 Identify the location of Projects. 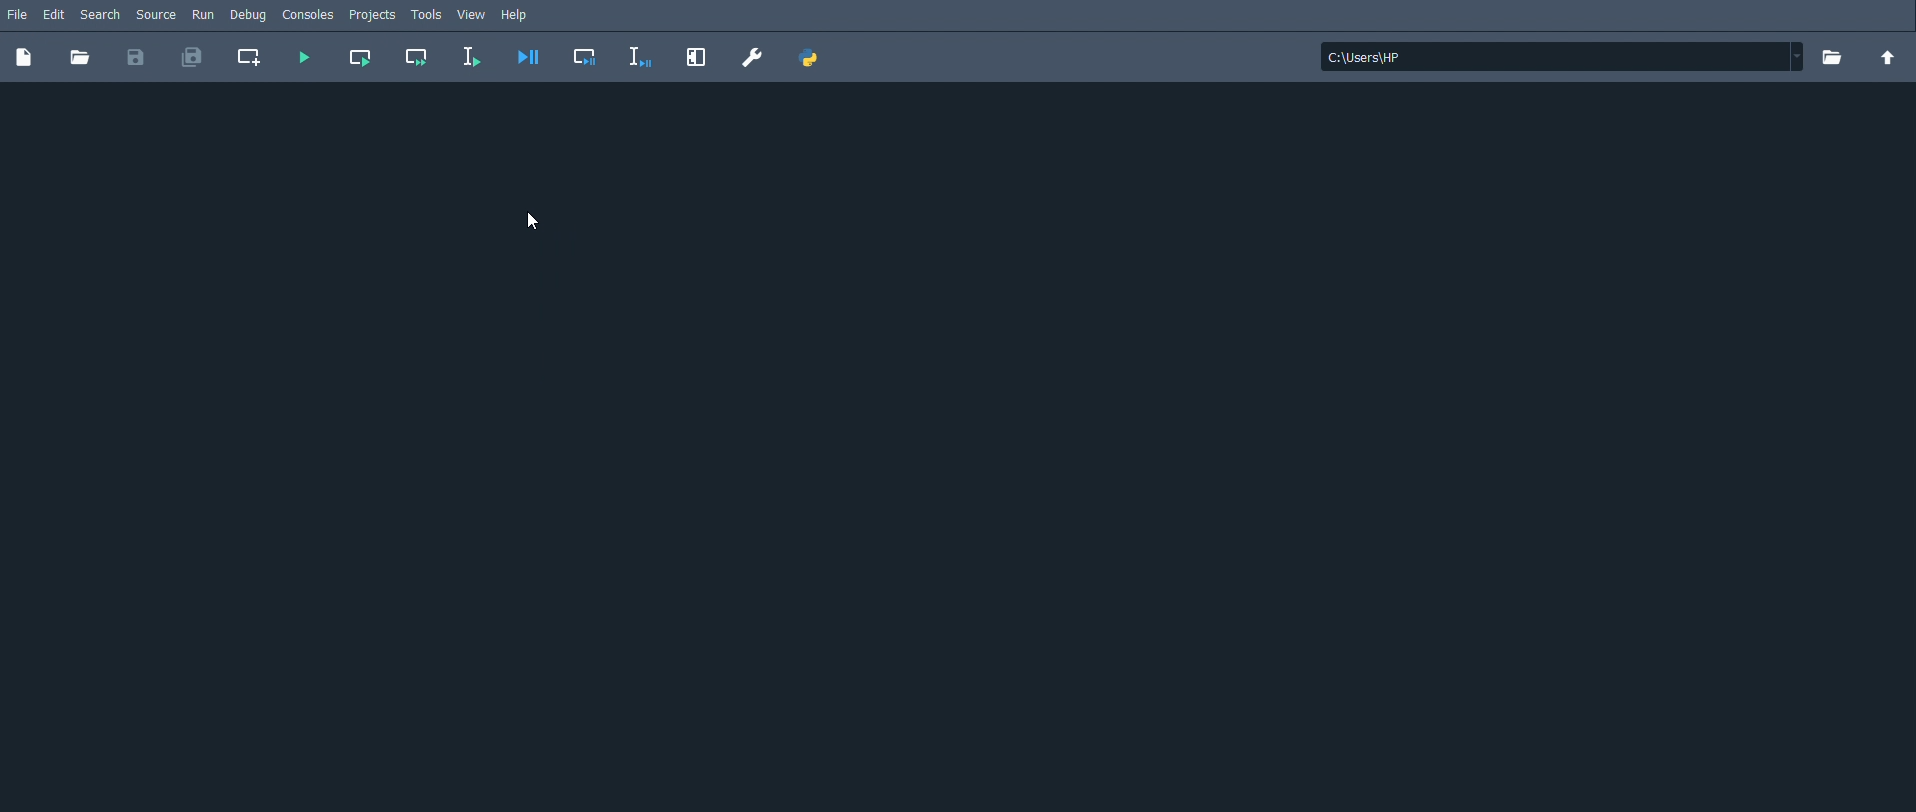
(374, 16).